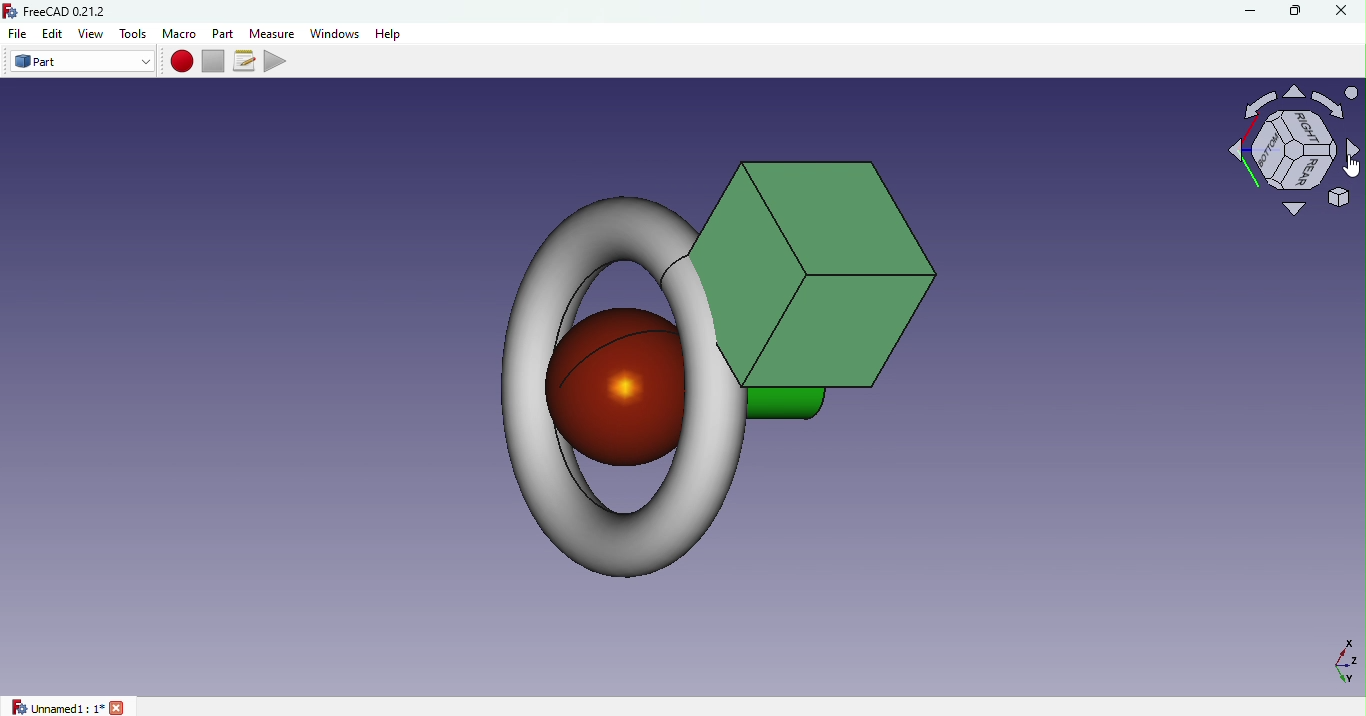 Image resolution: width=1366 pixels, height=716 pixels. I want to click on Macros, so click(243, 60).